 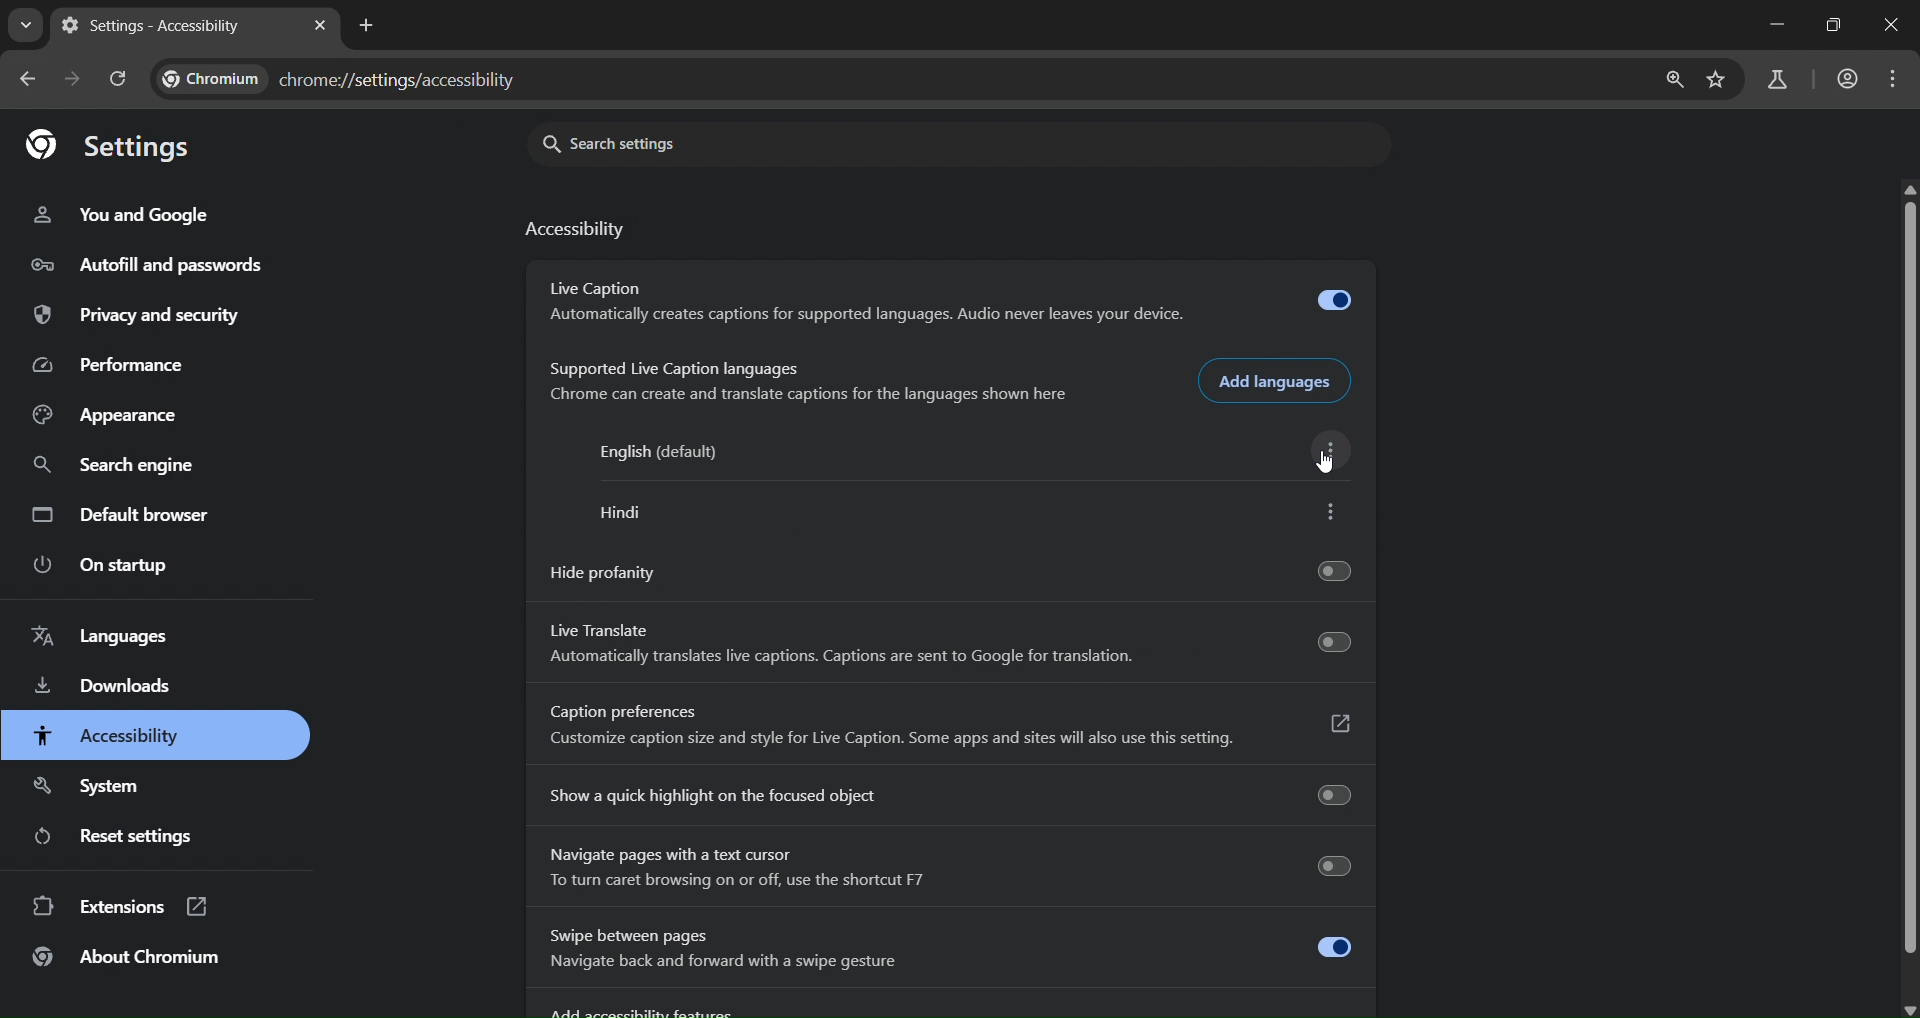 What do you see at coordinates (124, 518) in the screenshot?
I see `default browser` at bounding box center [124, 518].